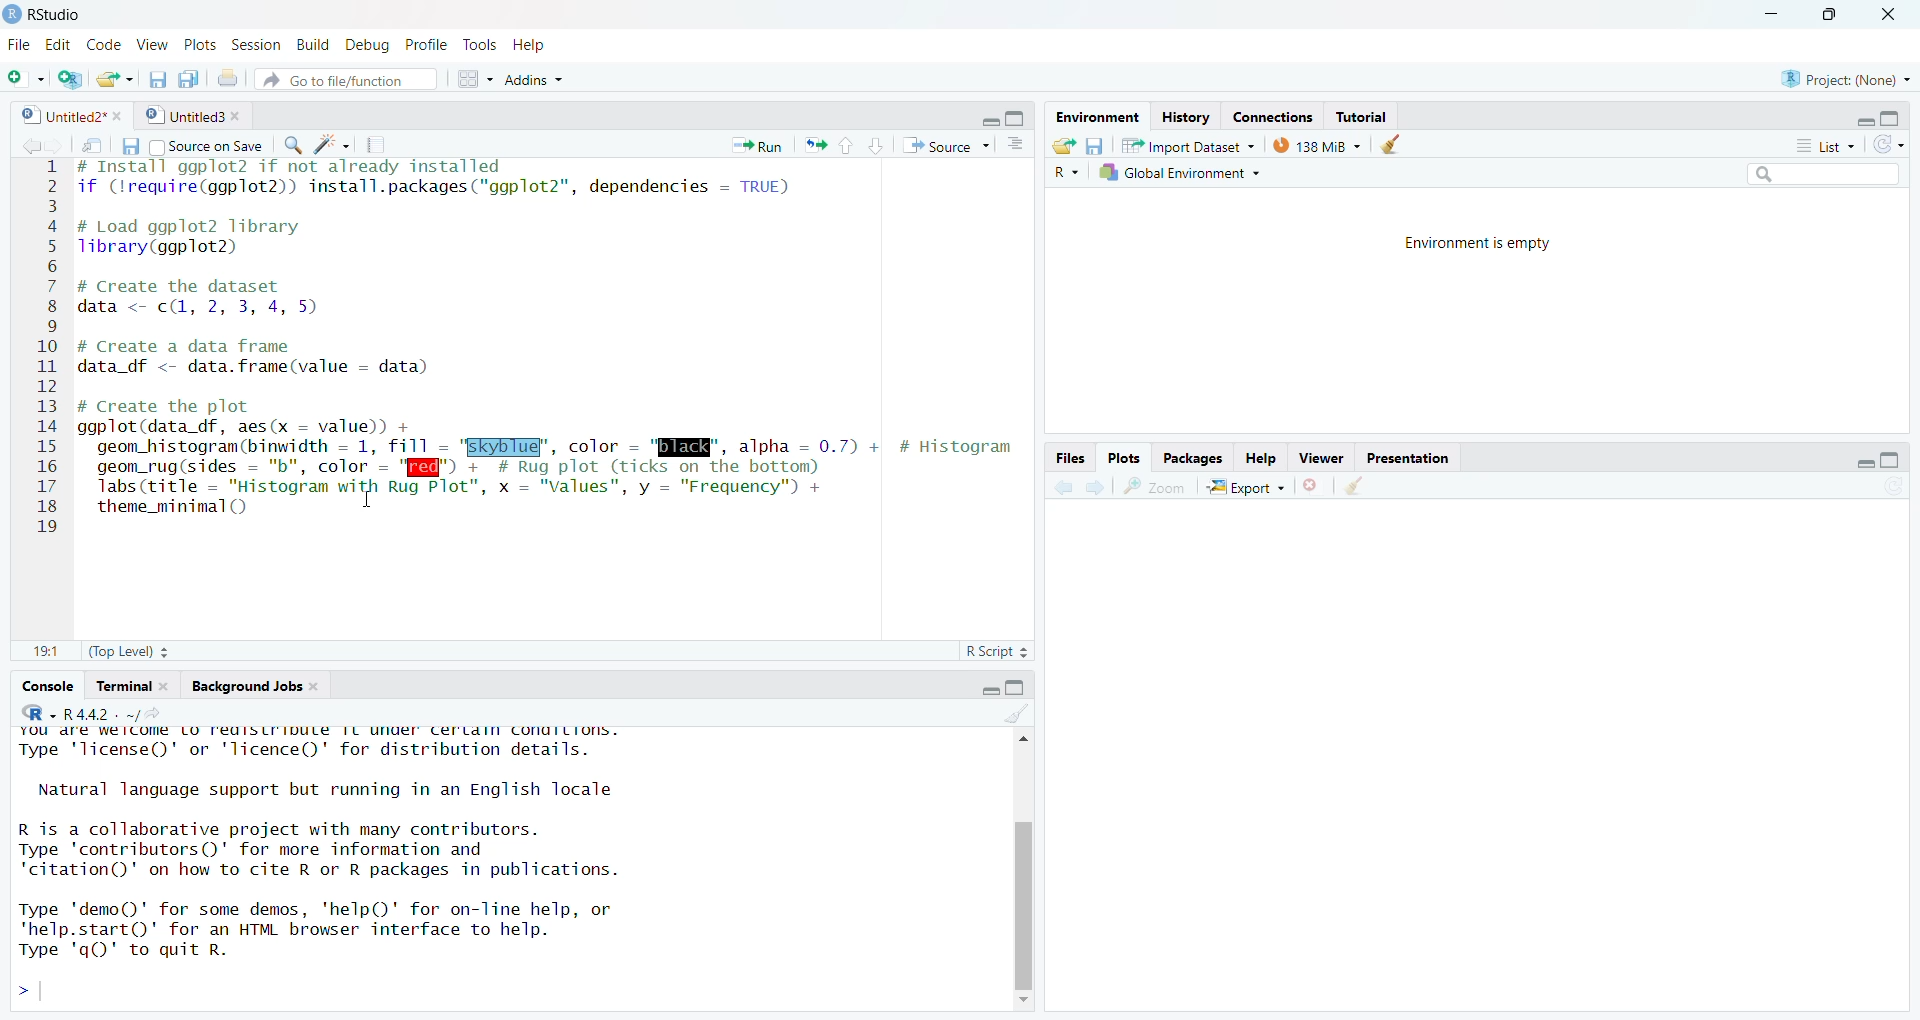 Image resolution: width=1920 pixels, height=1020 pixels. Describe the element at coordinates (1820, 175) in the screenshot. I see `search` at that location.